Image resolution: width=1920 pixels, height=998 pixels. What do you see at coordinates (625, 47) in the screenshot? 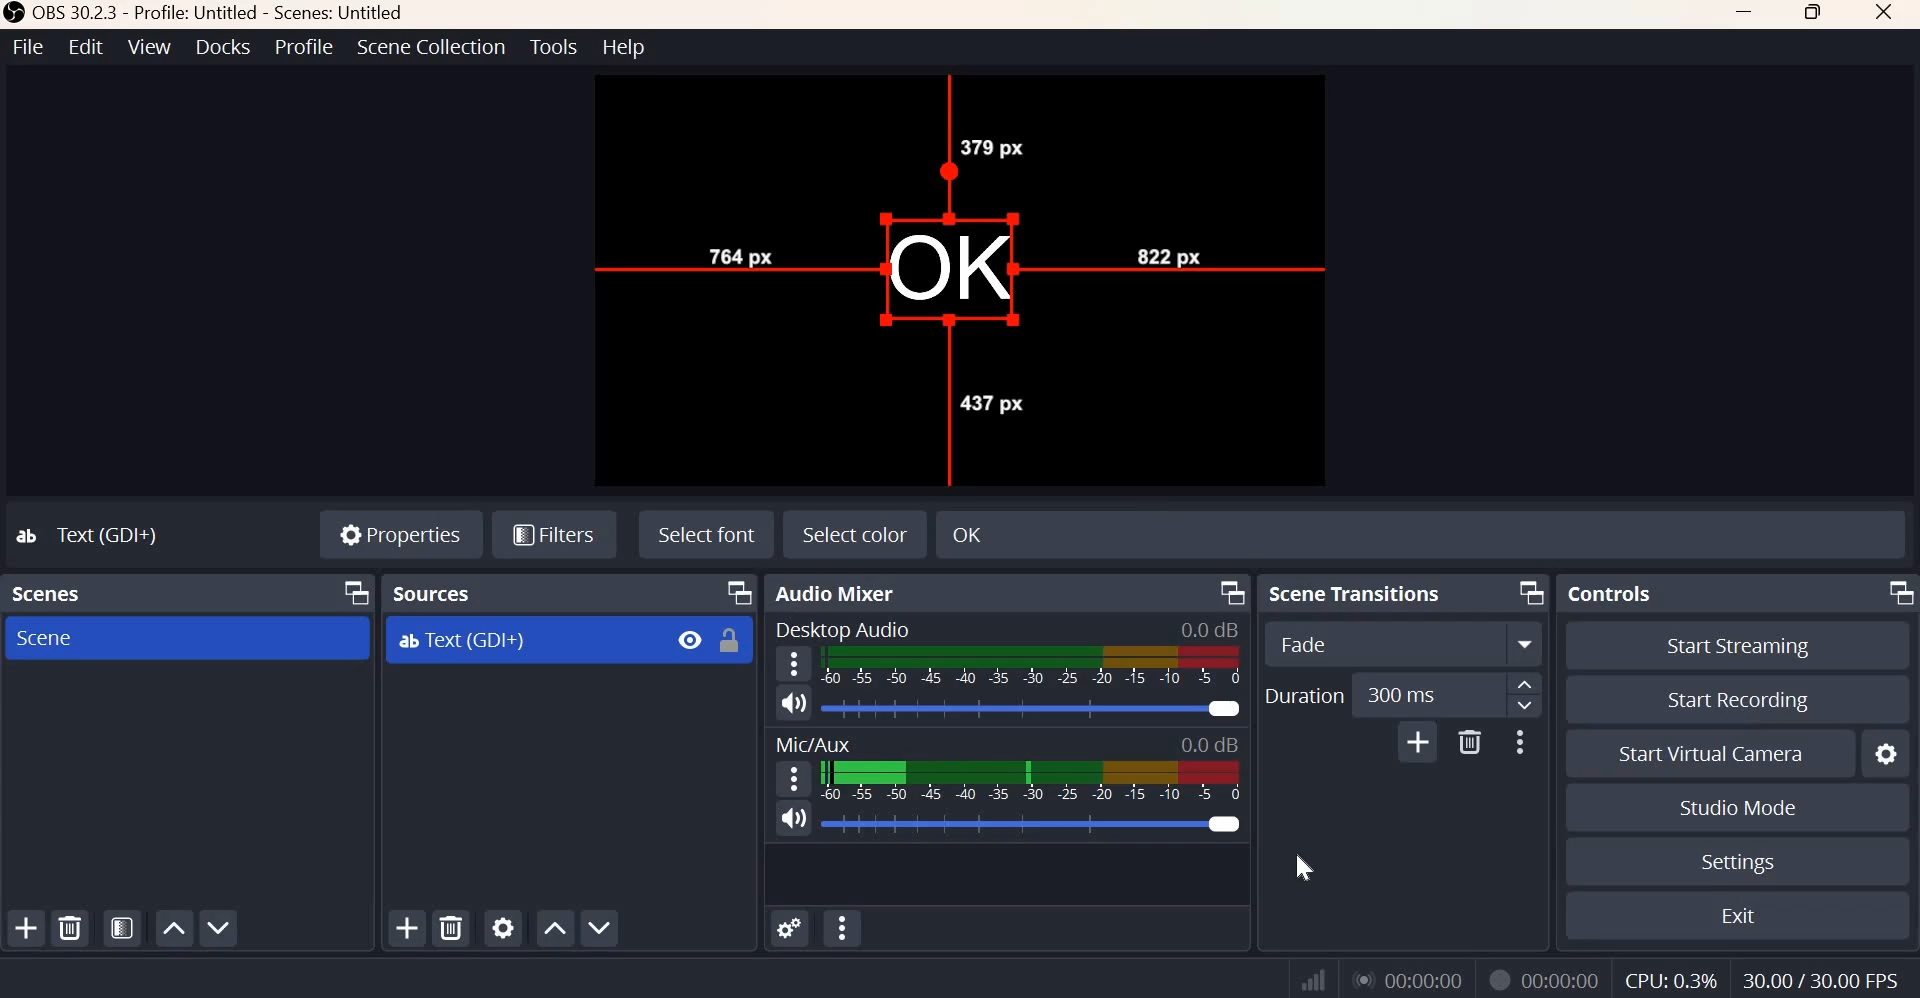
I see `Help` at bounding box center [625, 47].